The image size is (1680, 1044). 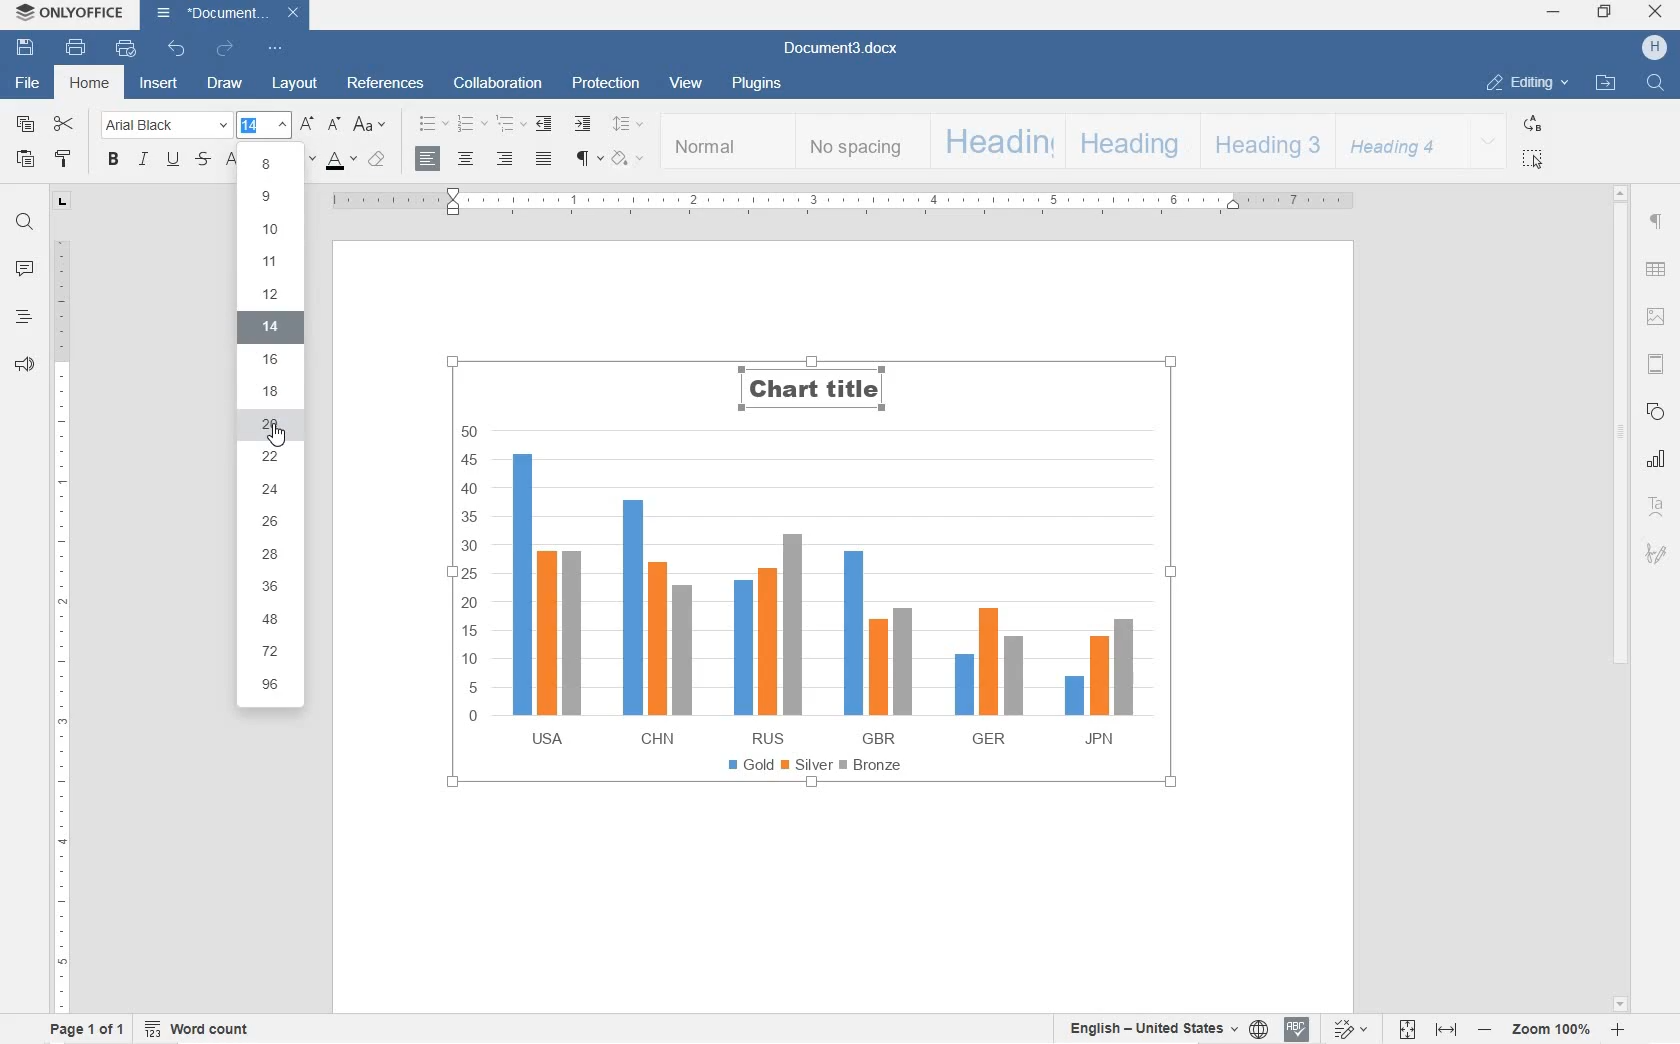 I want to click on HEADING 4, so click(x=1396, y=141).